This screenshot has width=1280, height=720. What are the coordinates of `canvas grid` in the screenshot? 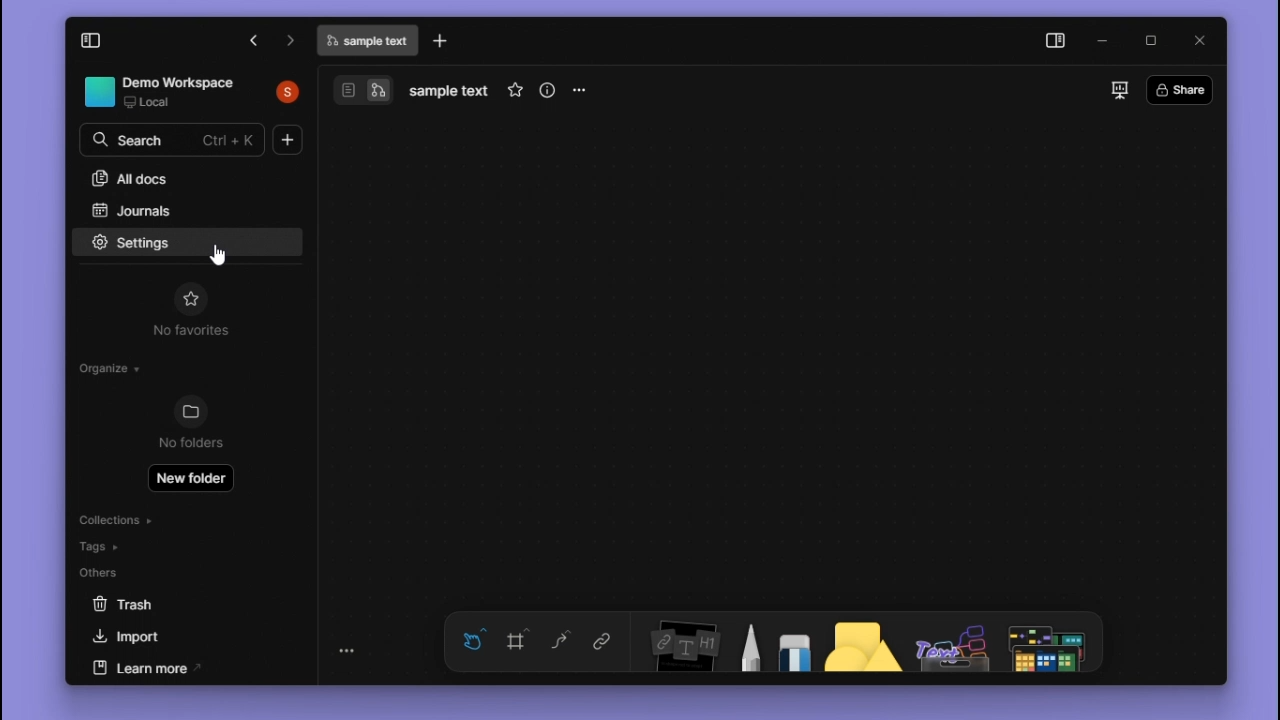 It's located at (776, 355).